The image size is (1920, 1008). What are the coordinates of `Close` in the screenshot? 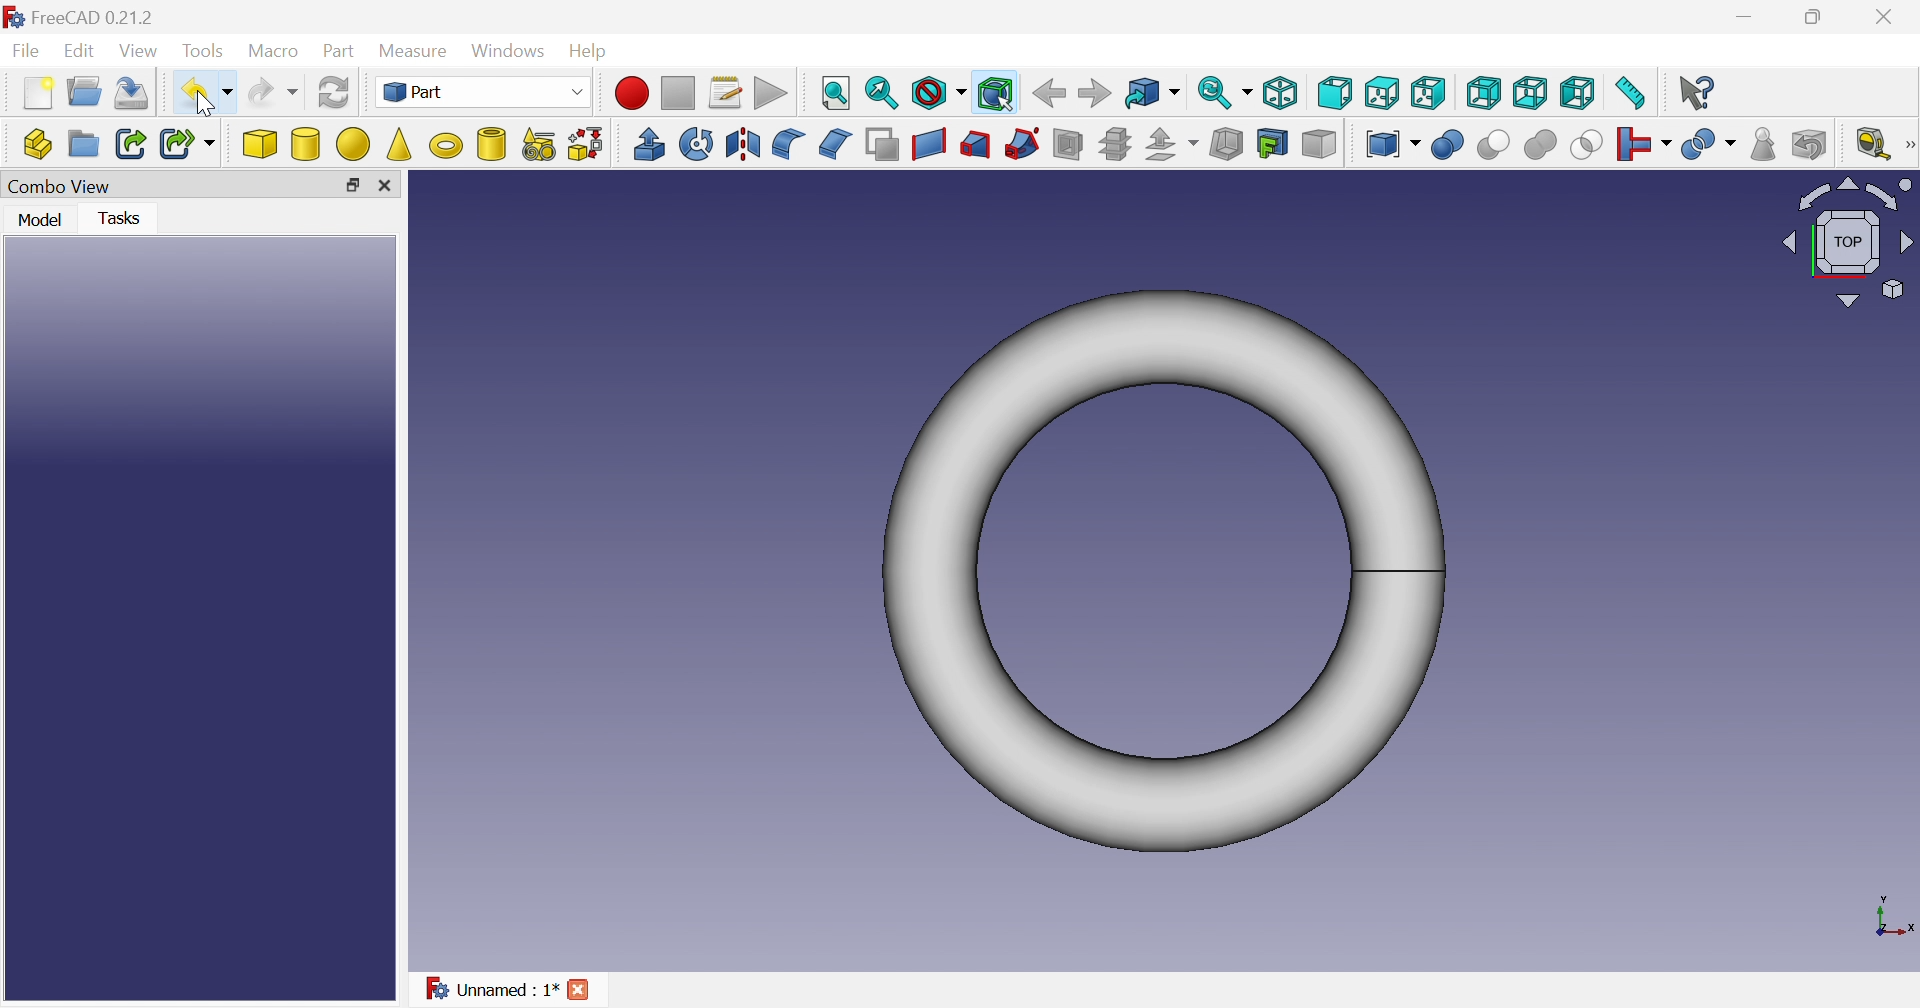 It's located at (579, 992).